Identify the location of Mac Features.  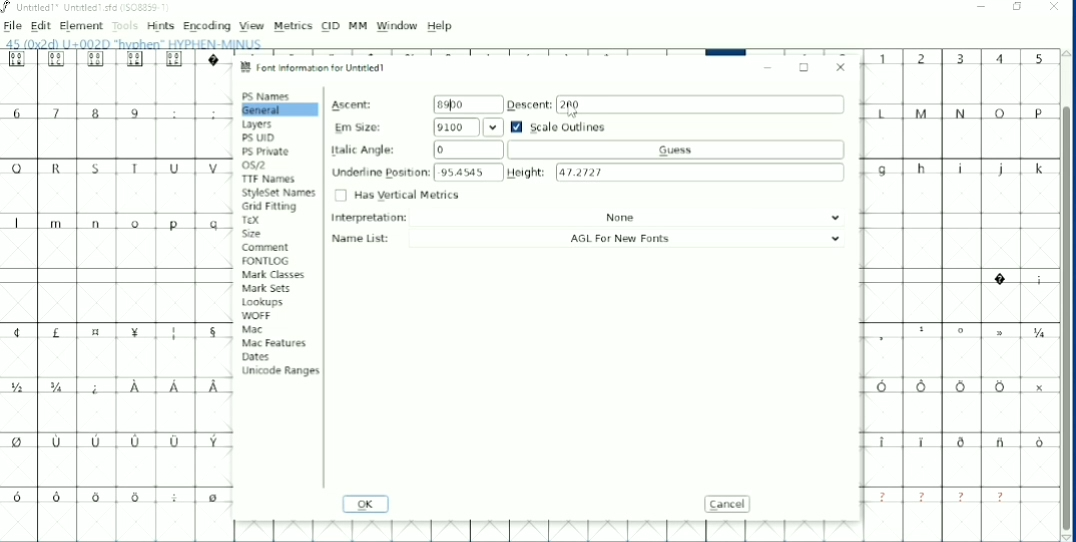
(273, 343).